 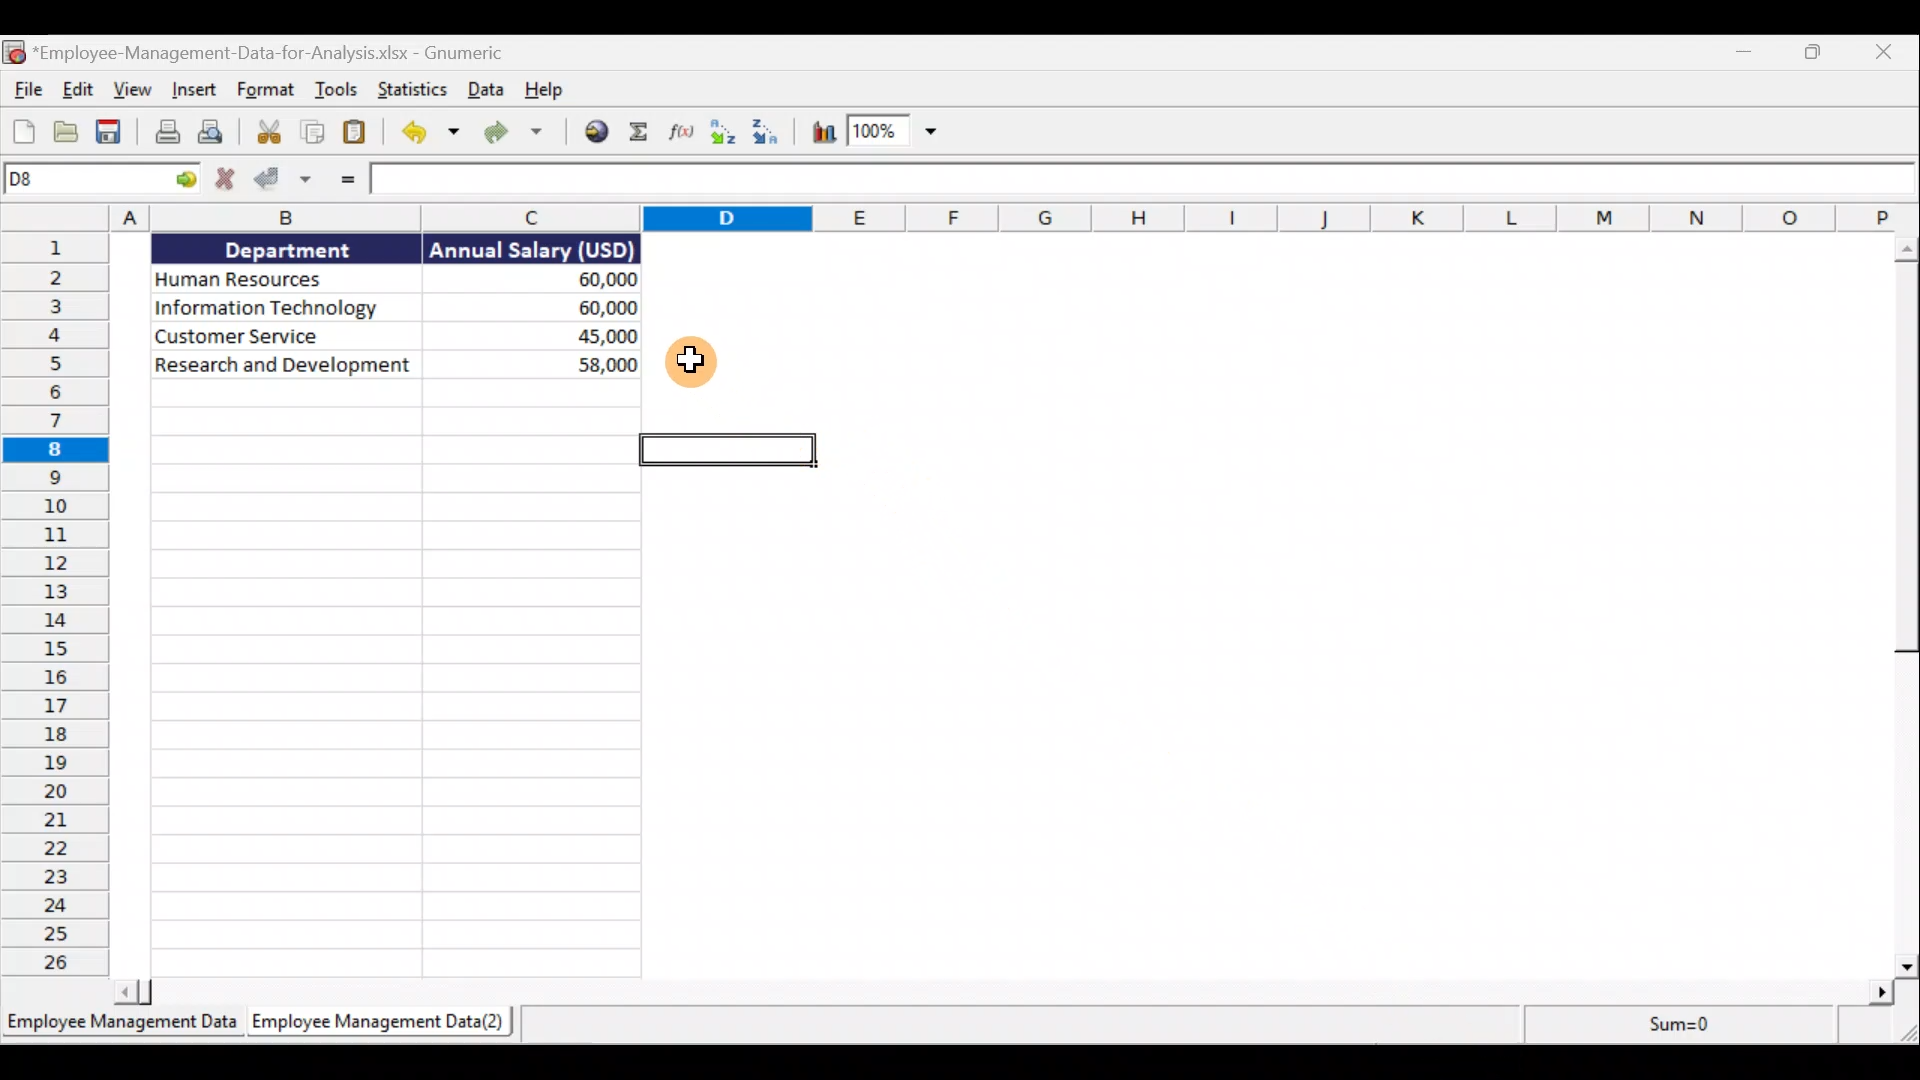 I want to click on Sort Ascending, so click(x=724, y=136).